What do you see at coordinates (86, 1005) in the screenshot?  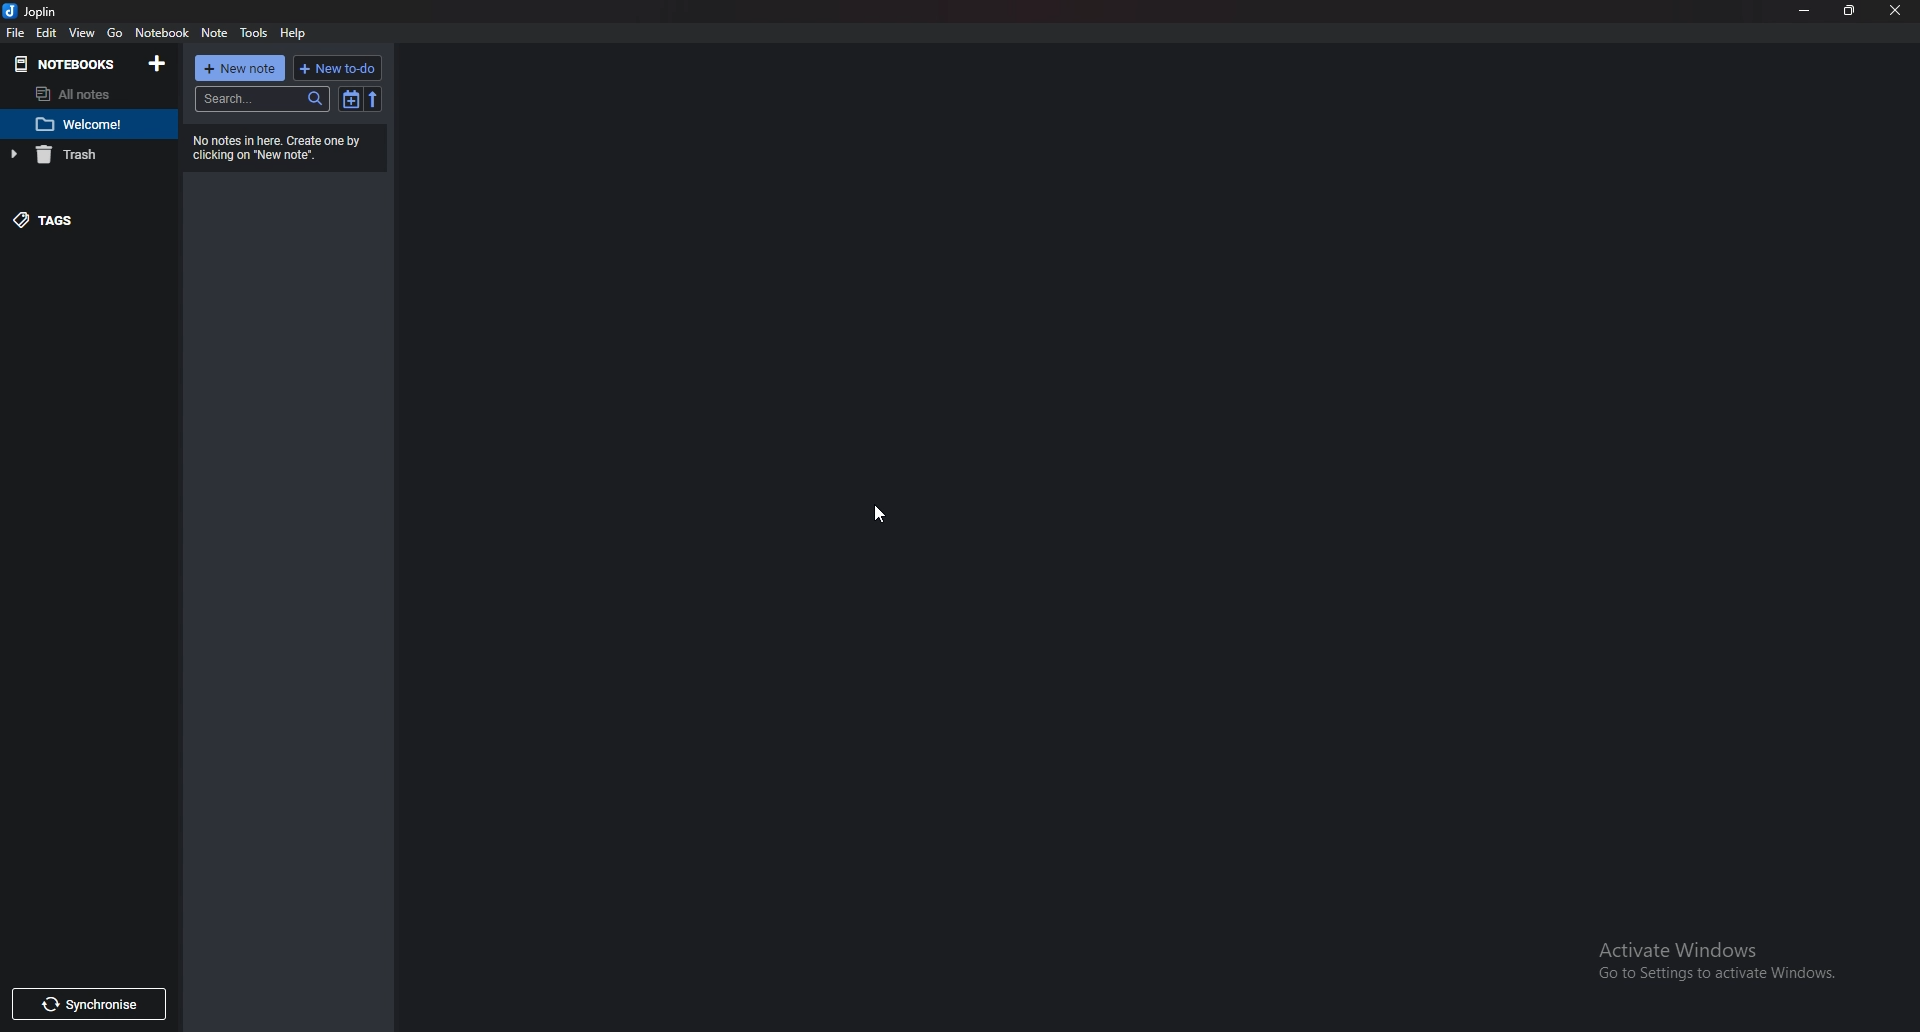 I see `Synchronize` at bounding box center [86, 1005].